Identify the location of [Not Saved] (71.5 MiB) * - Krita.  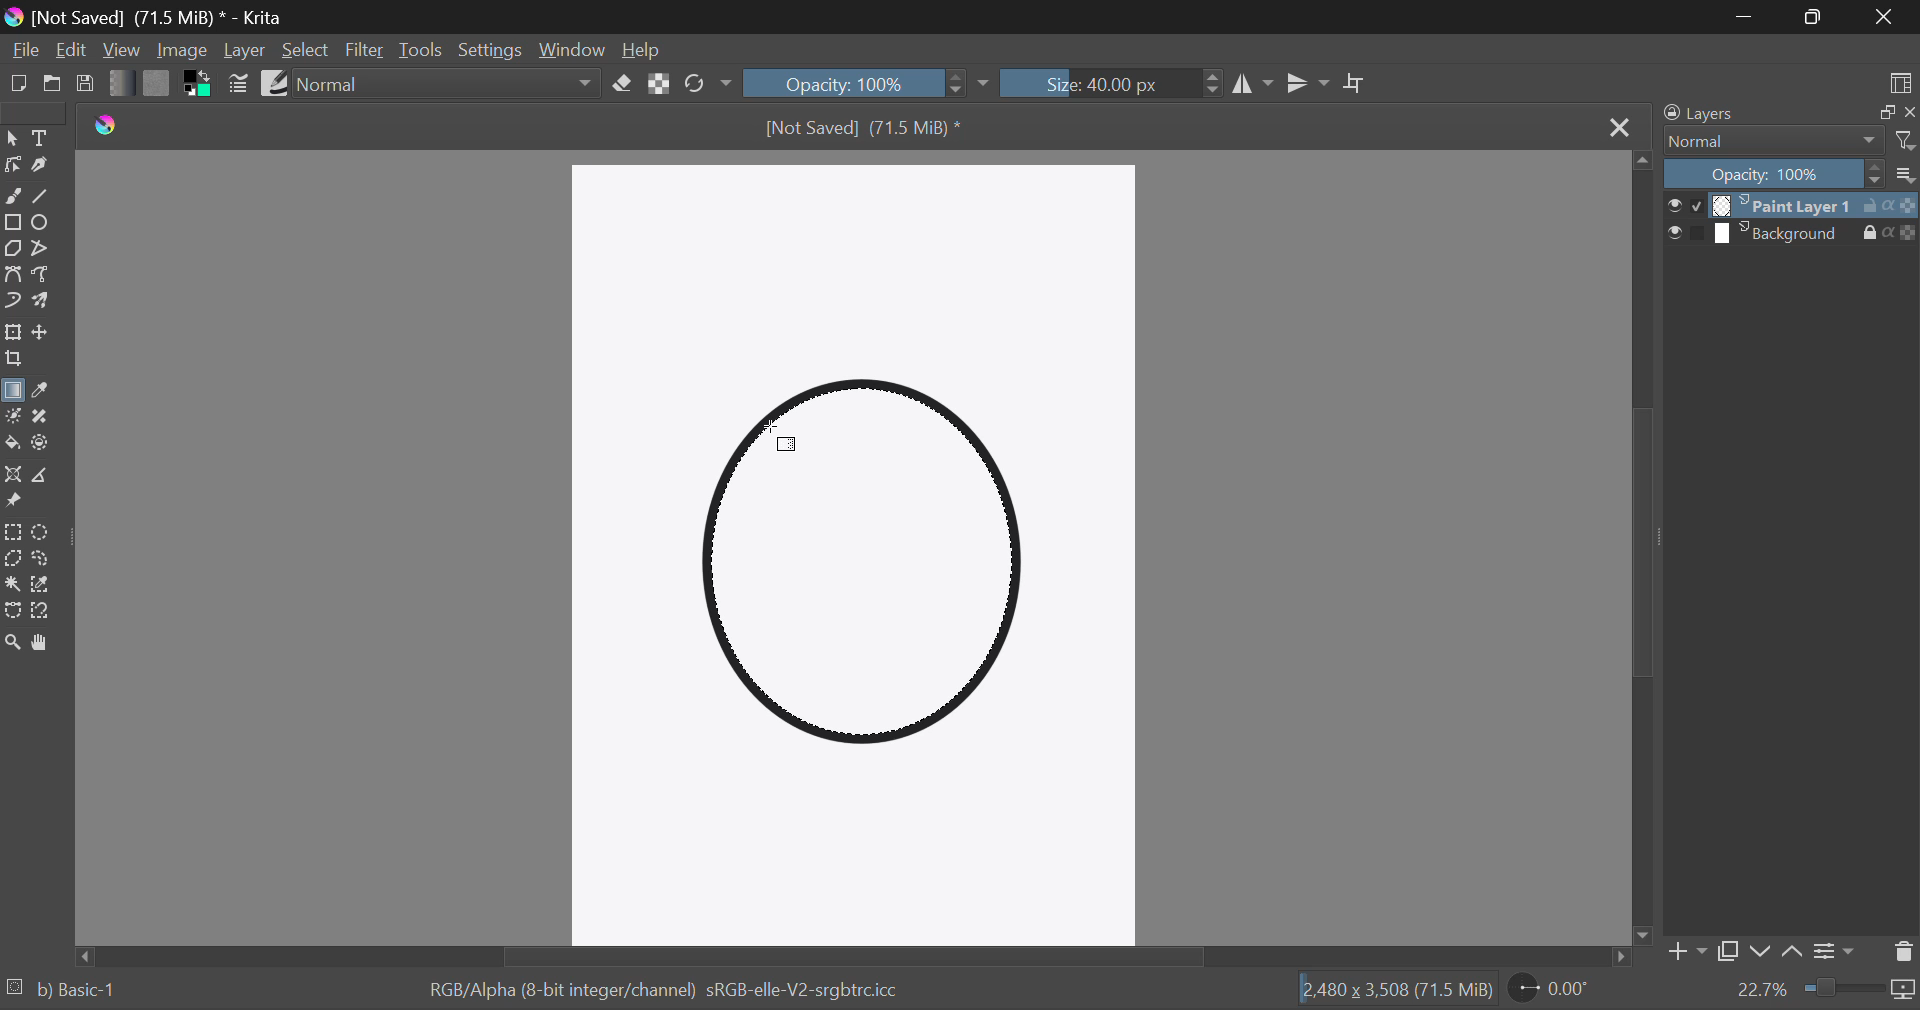
(158, 19).